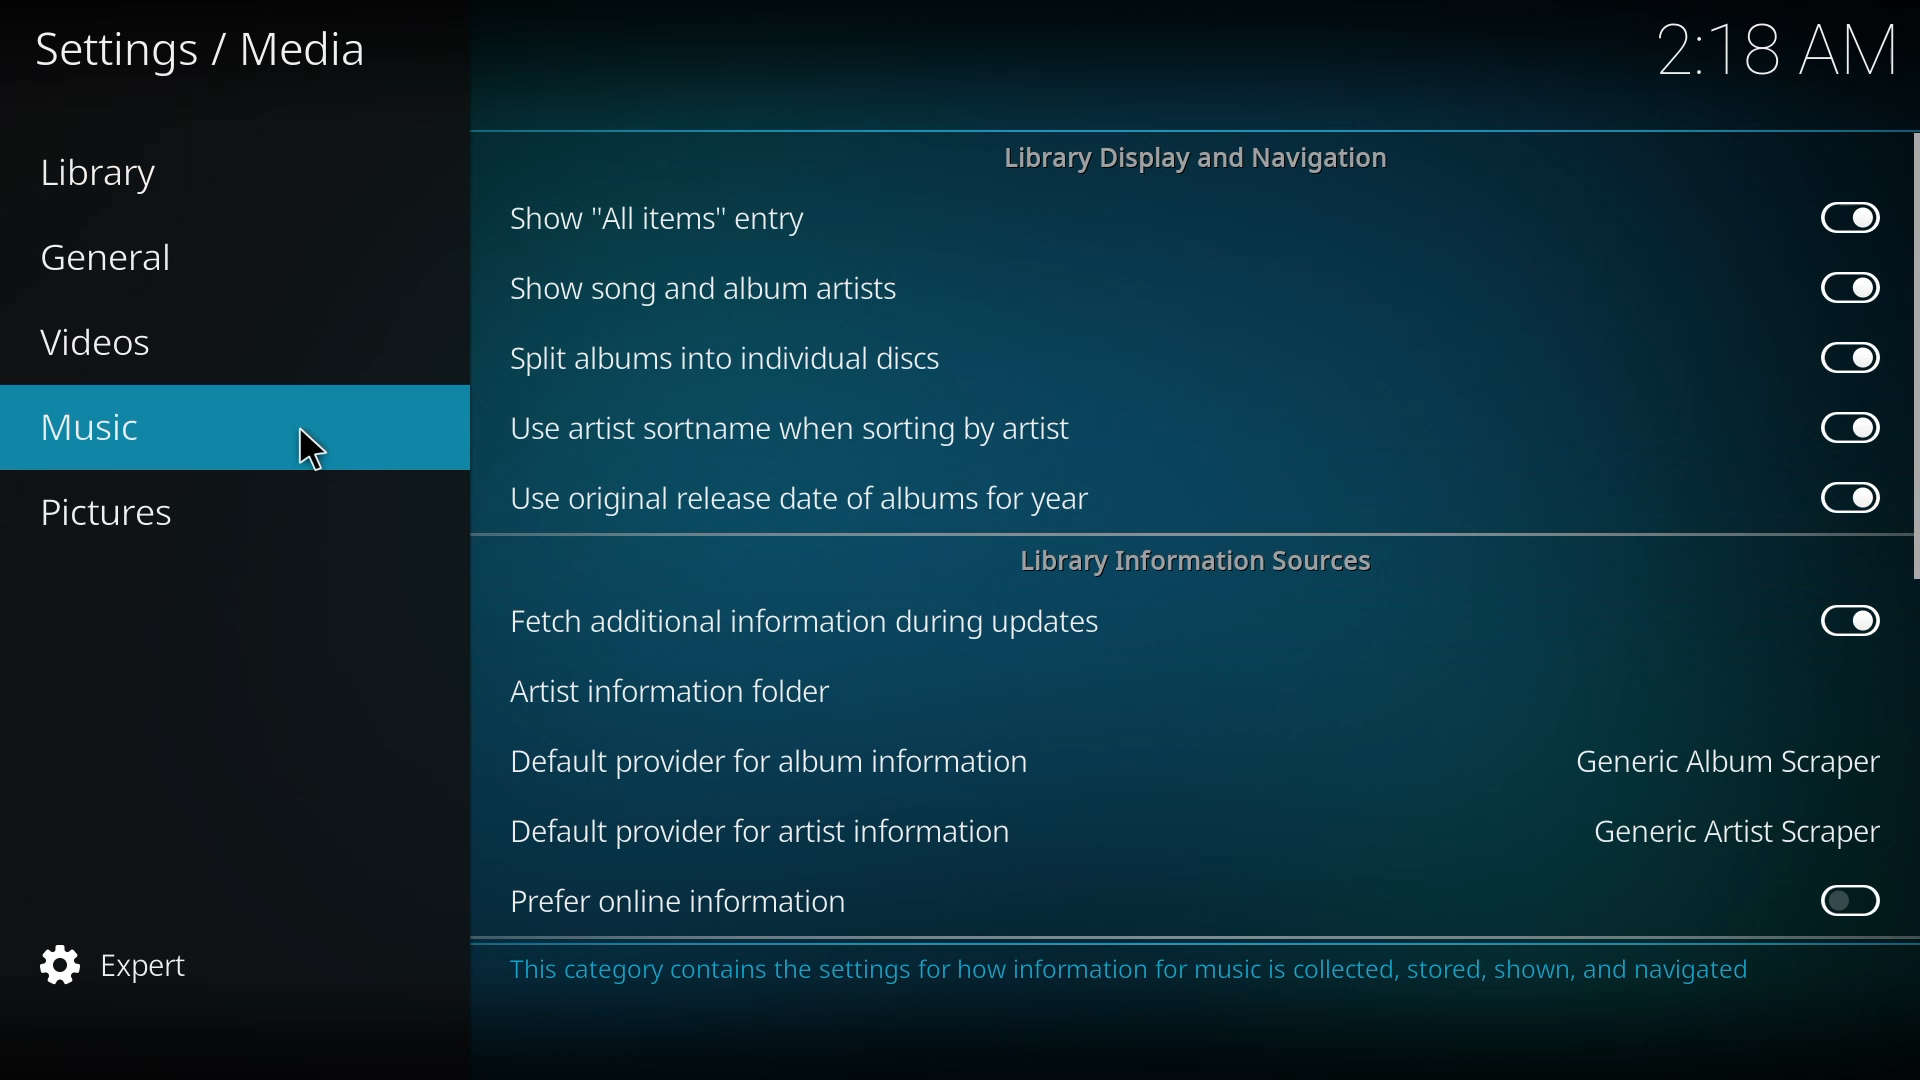  What do you see at coordinates (1916, 354) in the screenshot?
I see `scroll bar` at bounding box center [1916, 354].